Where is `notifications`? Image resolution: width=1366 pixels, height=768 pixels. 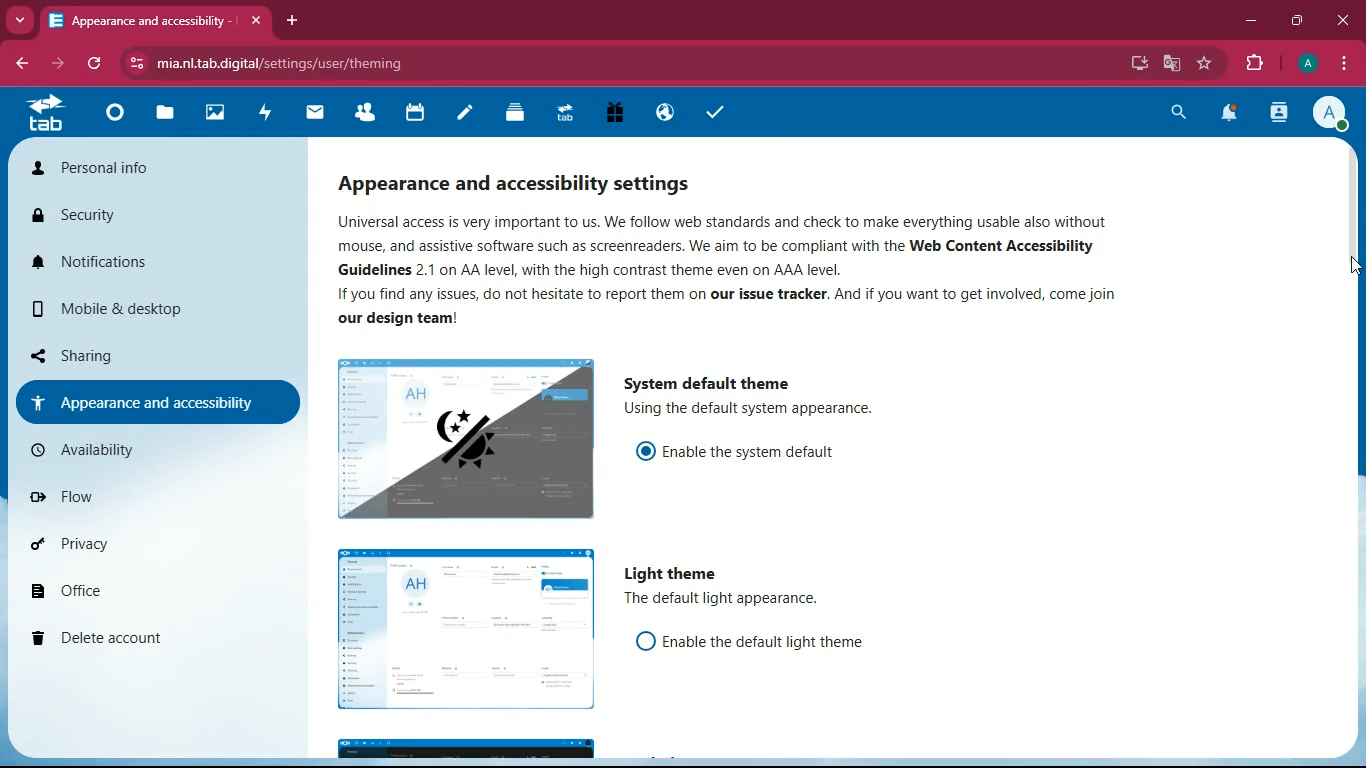 notifications is located at coordinates (145, 260).